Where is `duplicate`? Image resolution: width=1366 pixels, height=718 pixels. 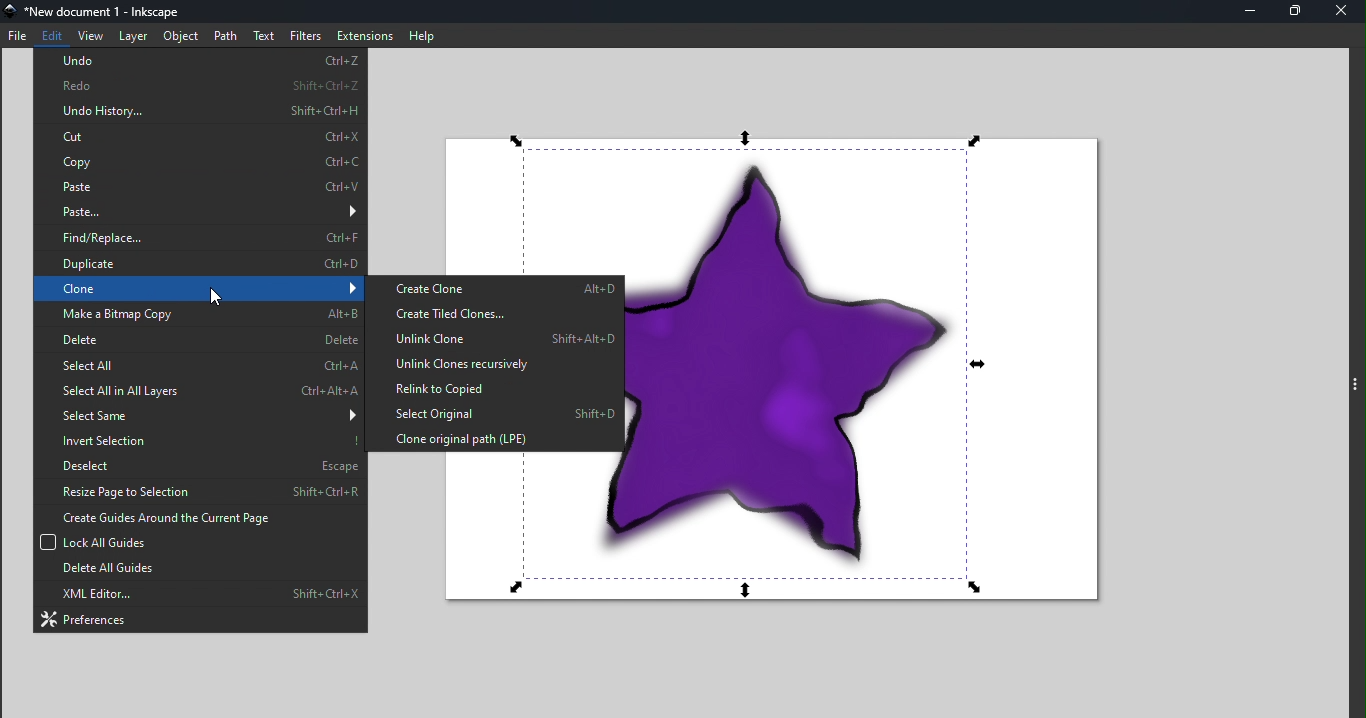
duplicate is located at coordinates (200, 265).